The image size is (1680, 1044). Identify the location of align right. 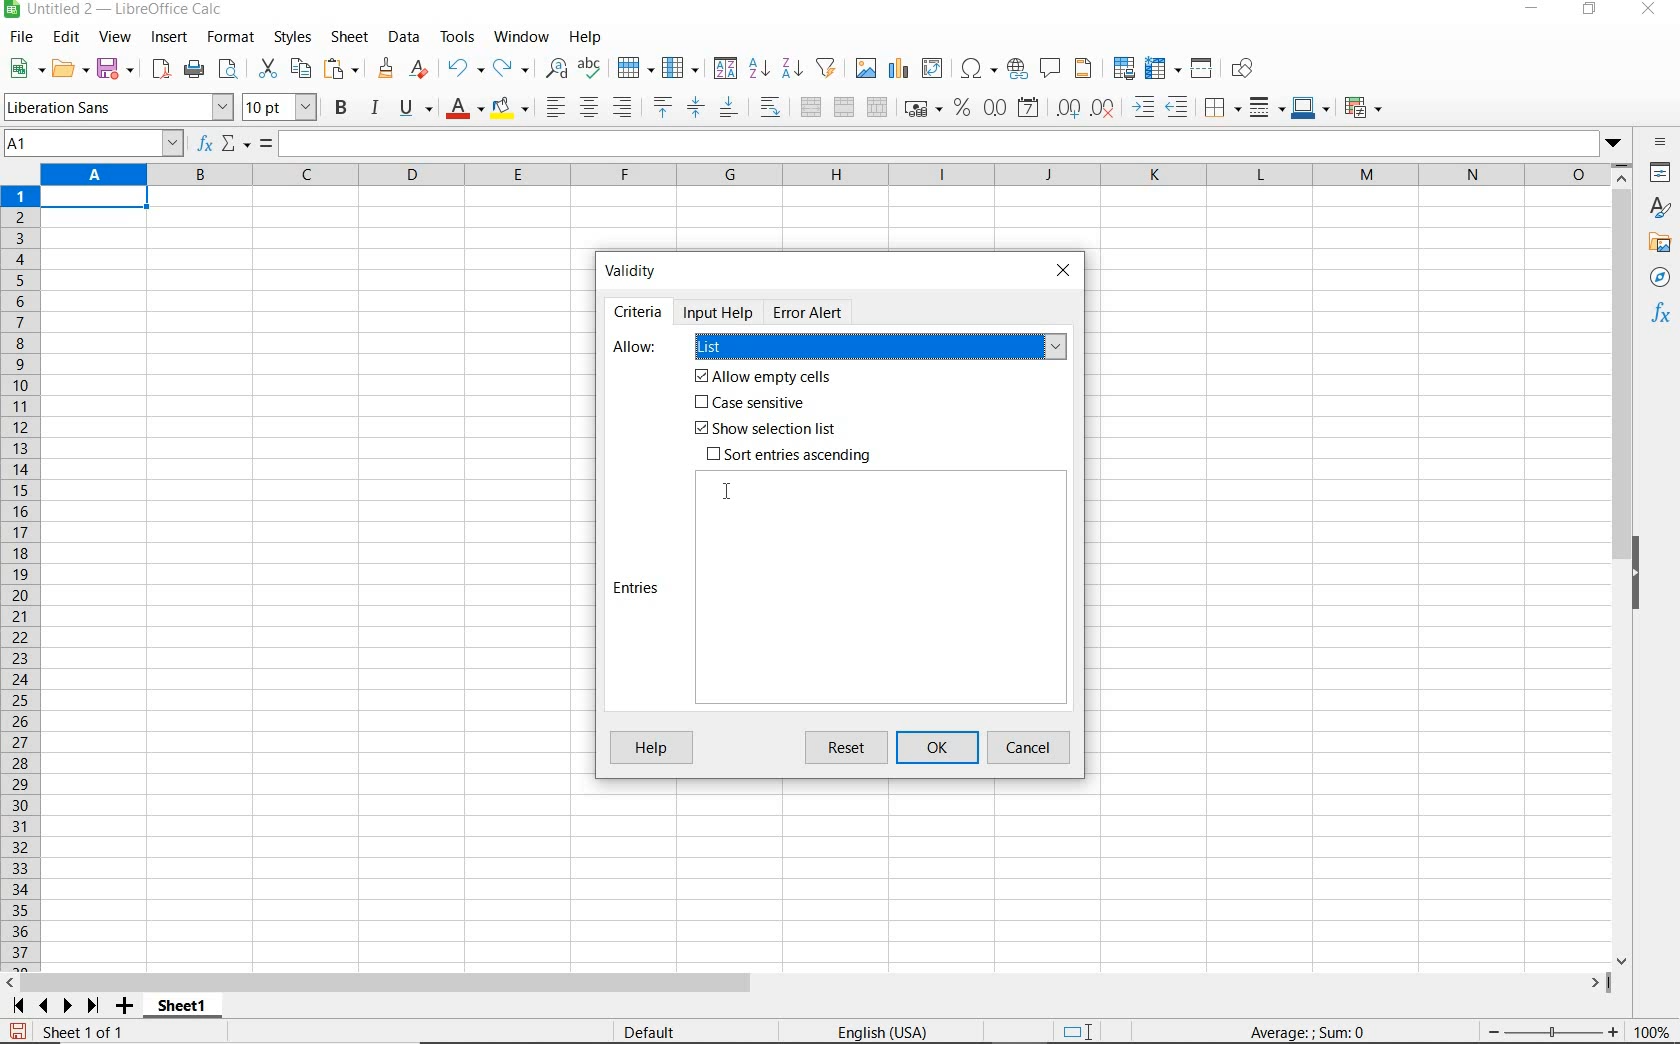
(624, 107).